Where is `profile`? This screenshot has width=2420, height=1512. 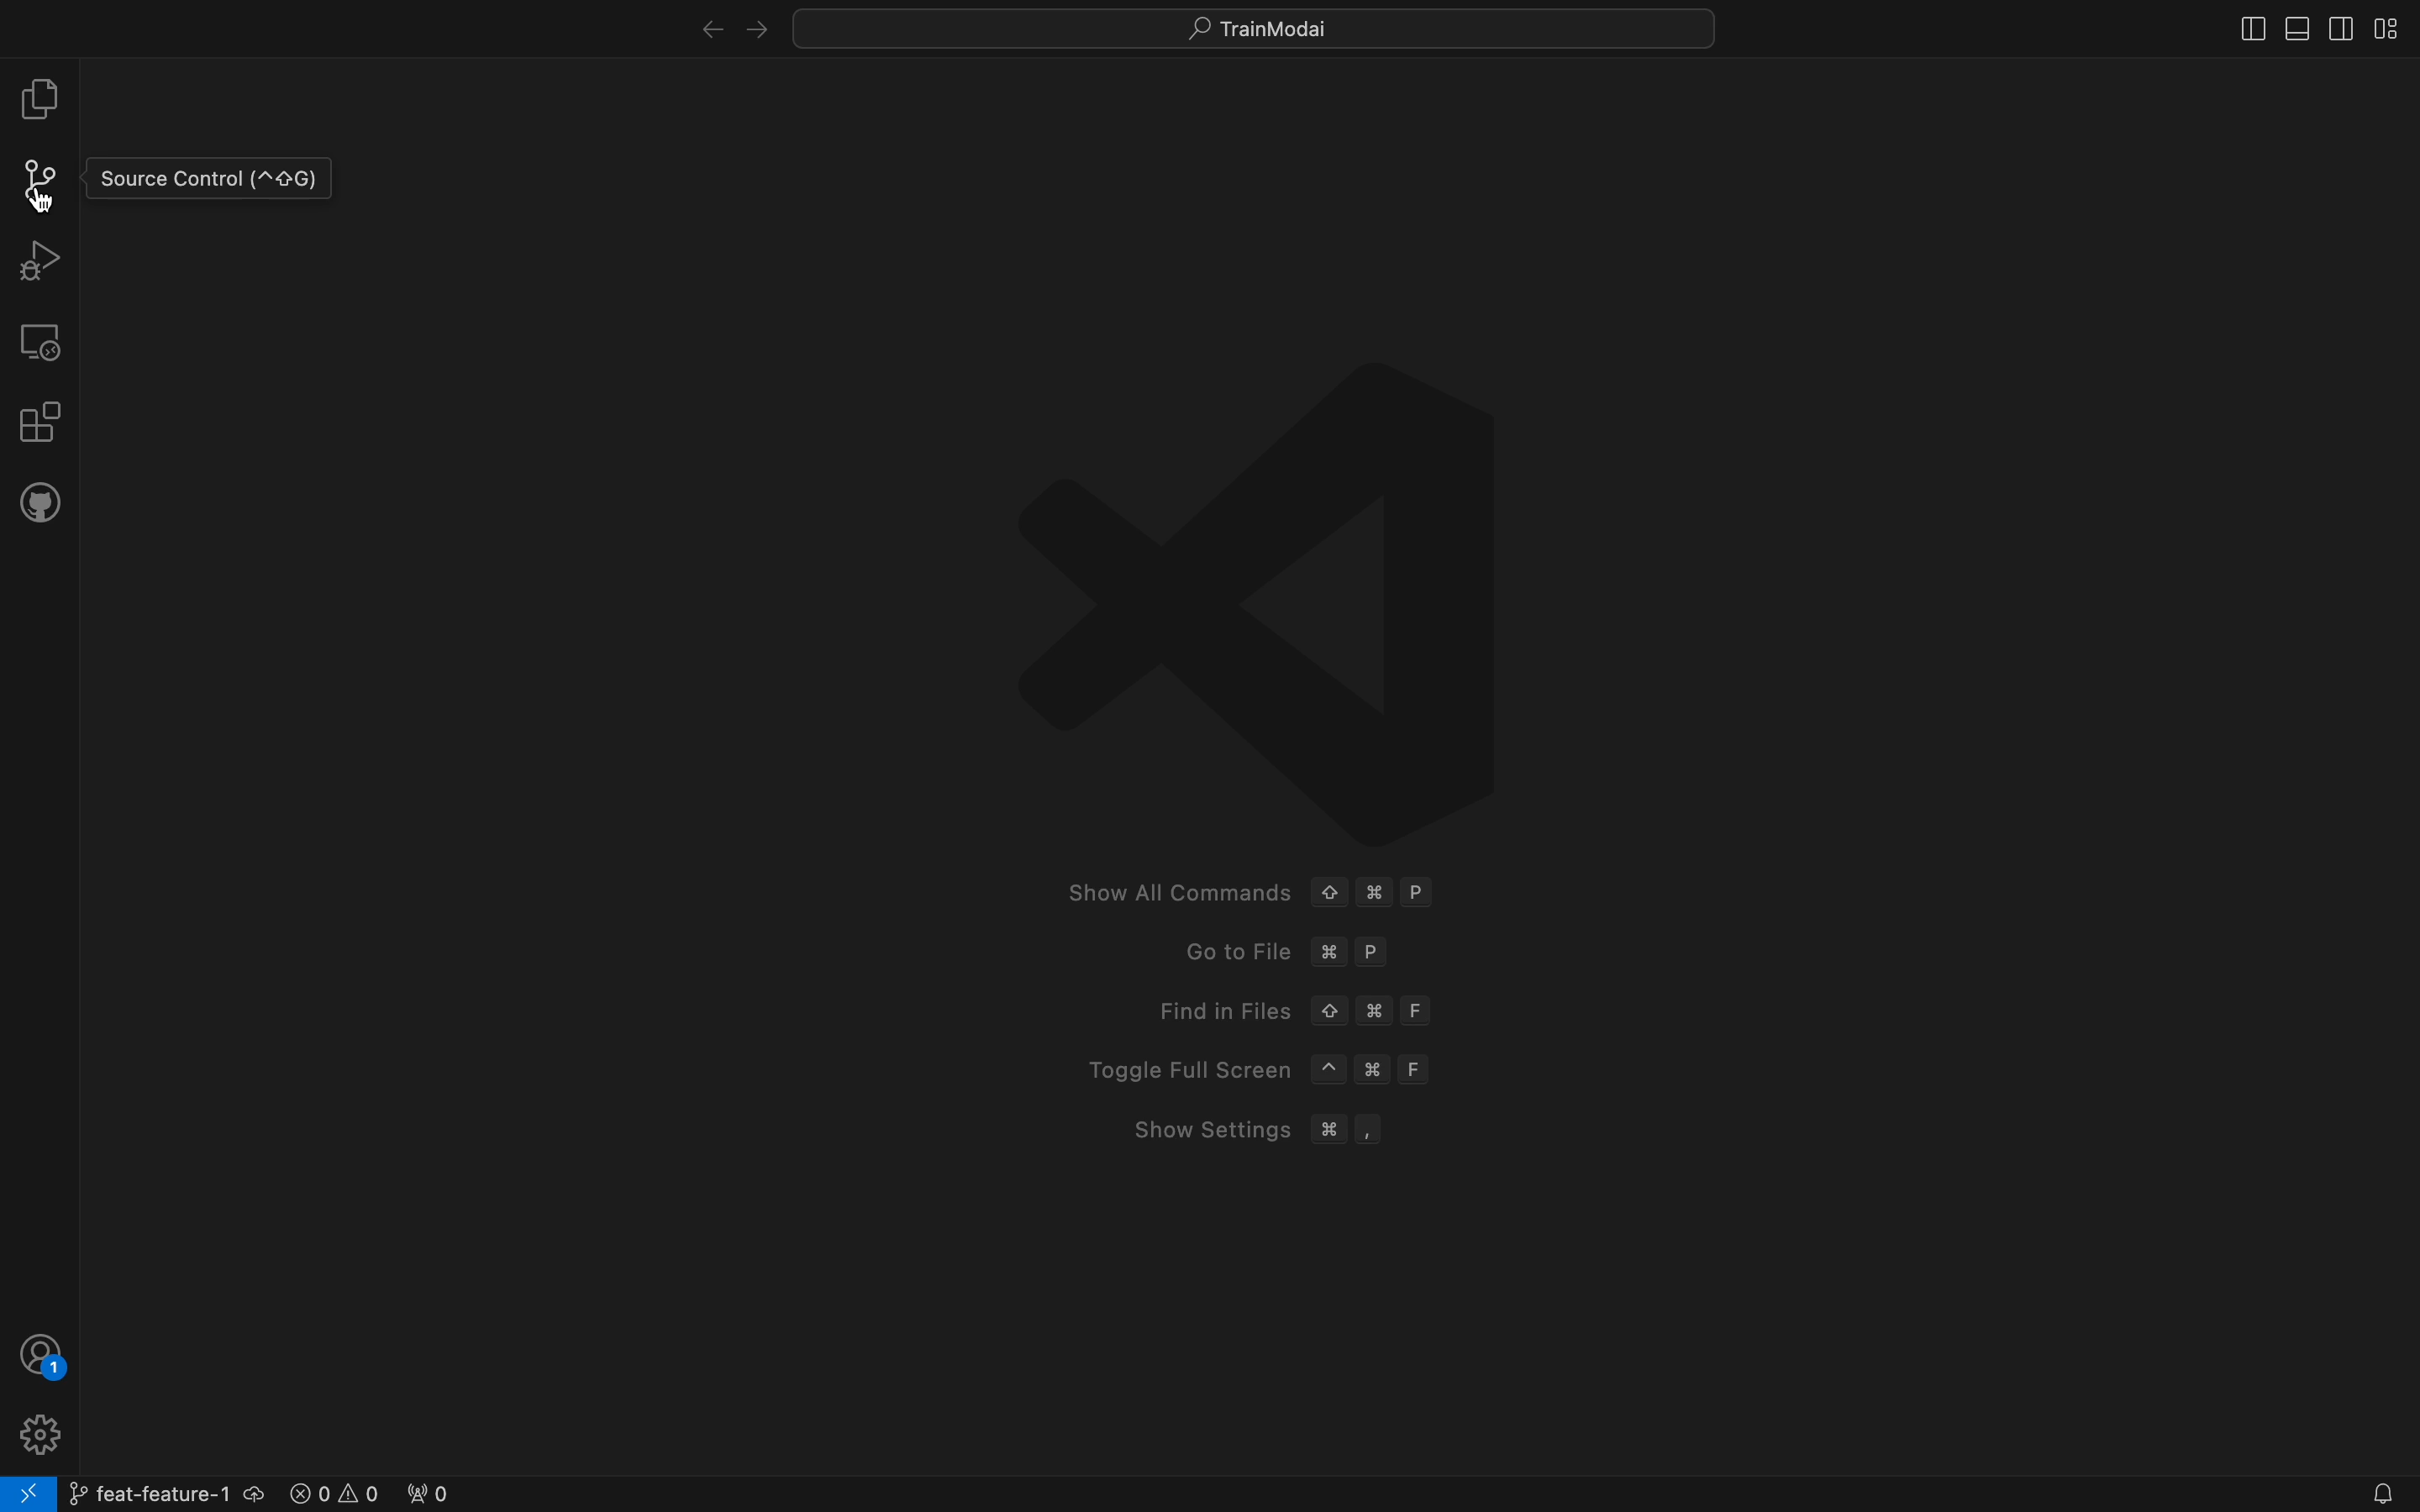 profile is located at coordinates (43, 1354).